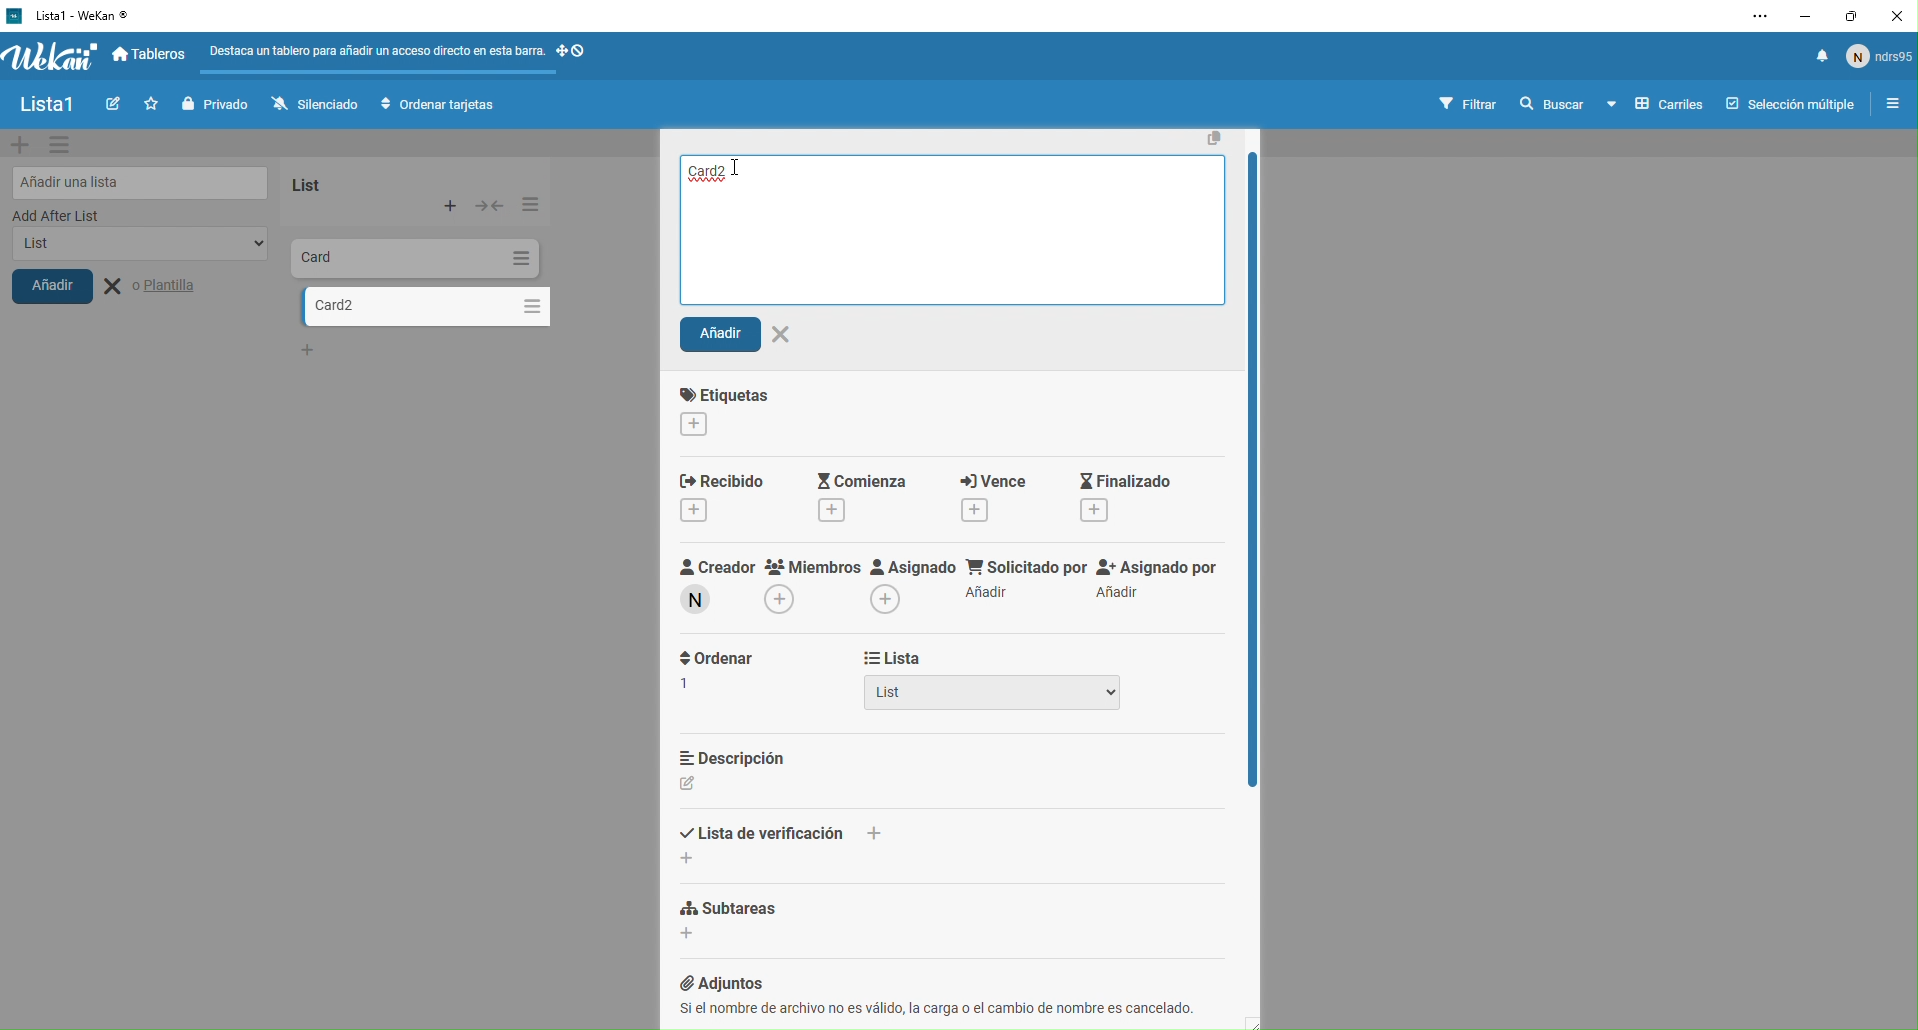  Describe the element at coordinates (490, 205) in the screenshot. I see `Expand` at that location.